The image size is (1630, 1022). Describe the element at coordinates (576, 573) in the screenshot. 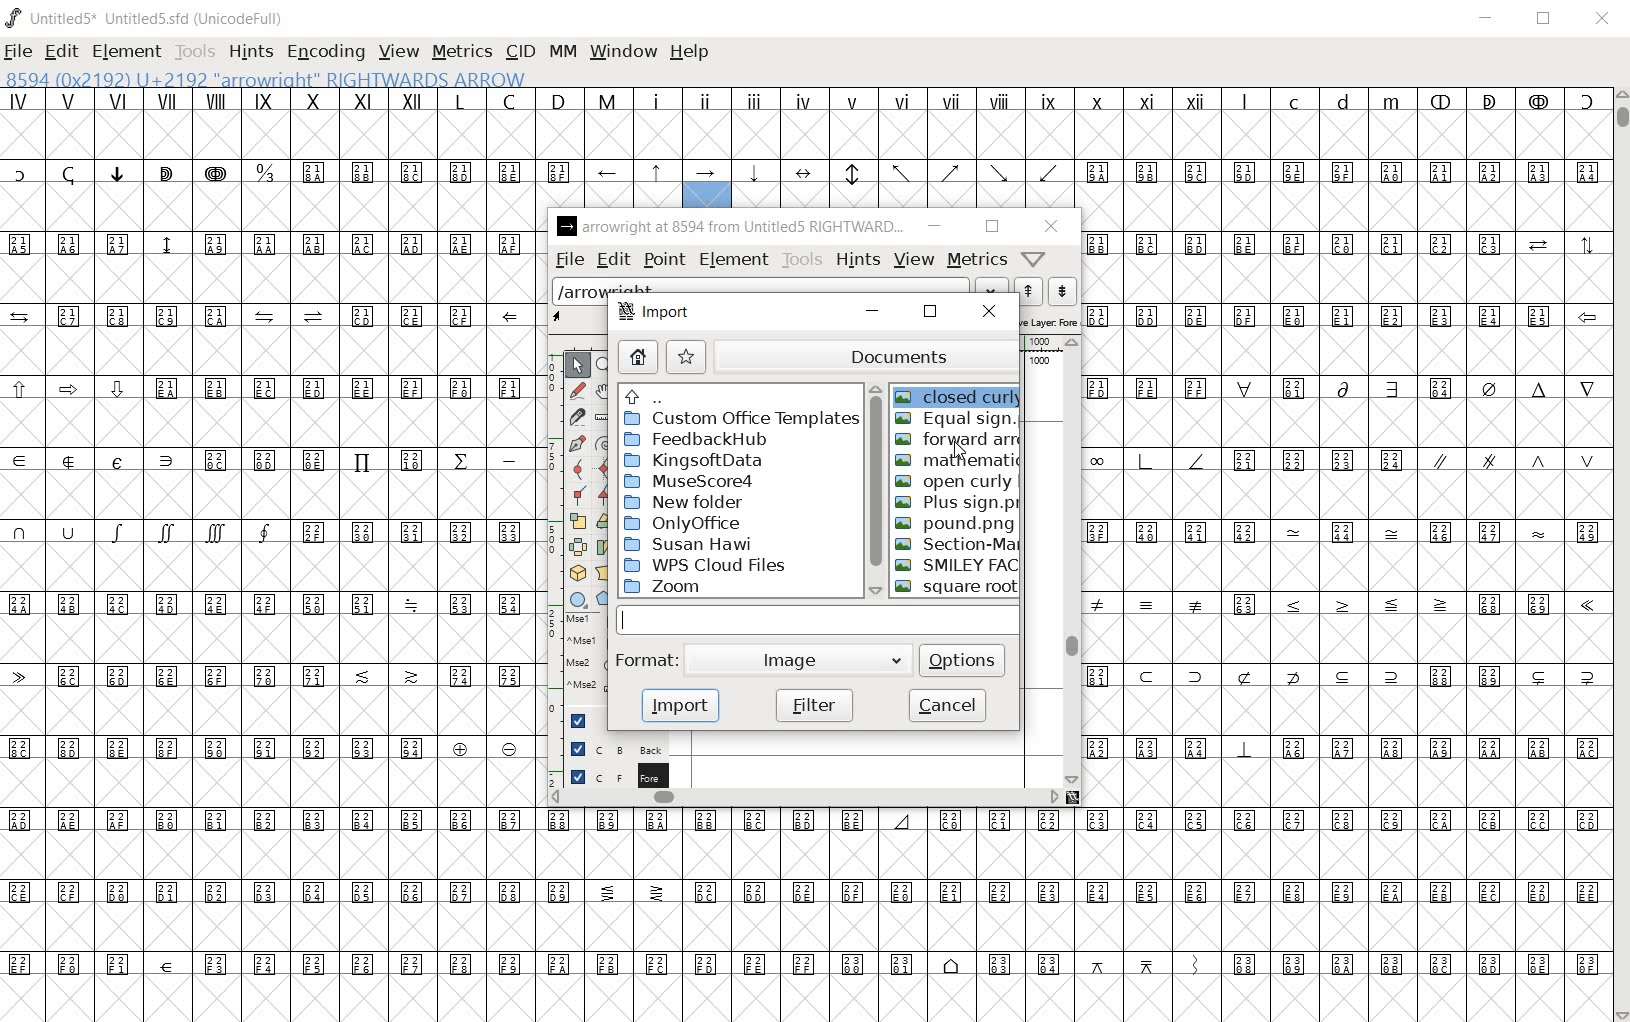

I see `rotate the selection in 3D and project back to plane` at that location.